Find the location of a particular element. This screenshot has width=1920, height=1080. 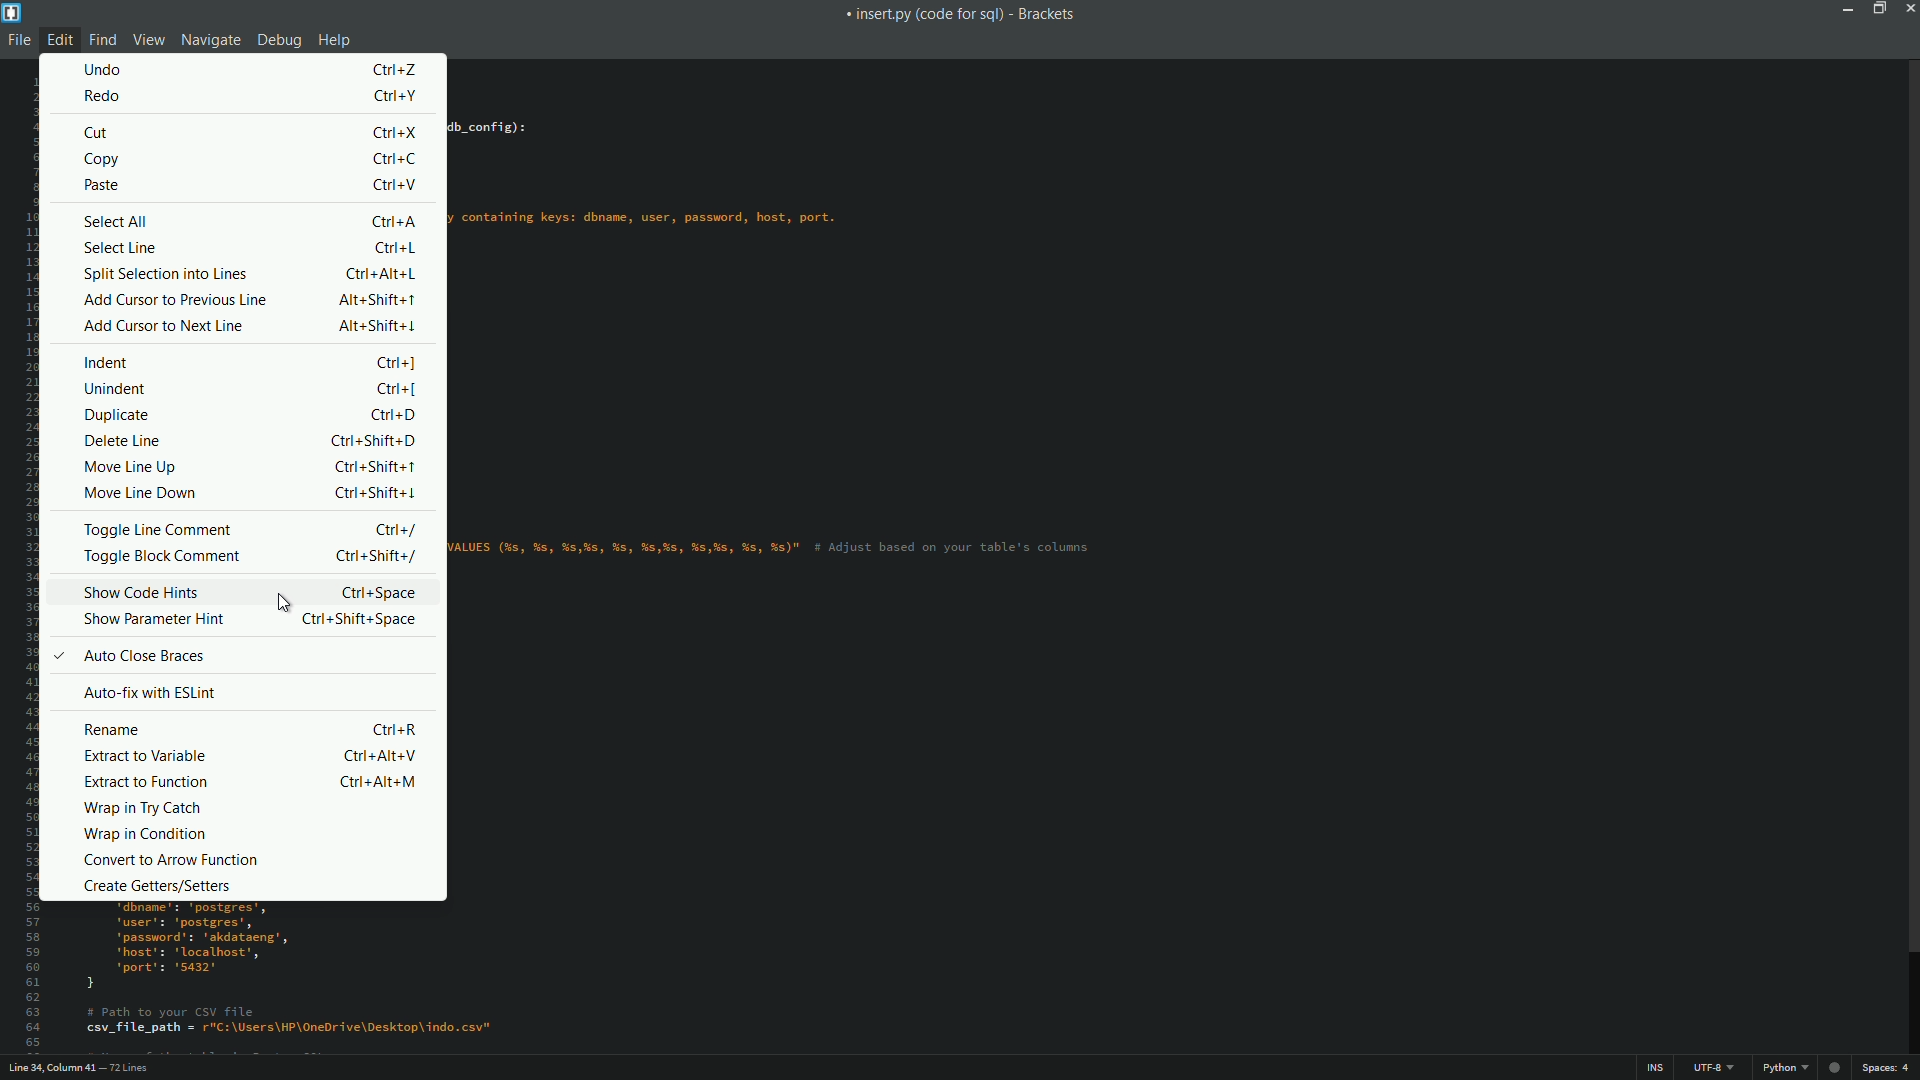

keyboard shortcut is located at coordinates (395, 531).